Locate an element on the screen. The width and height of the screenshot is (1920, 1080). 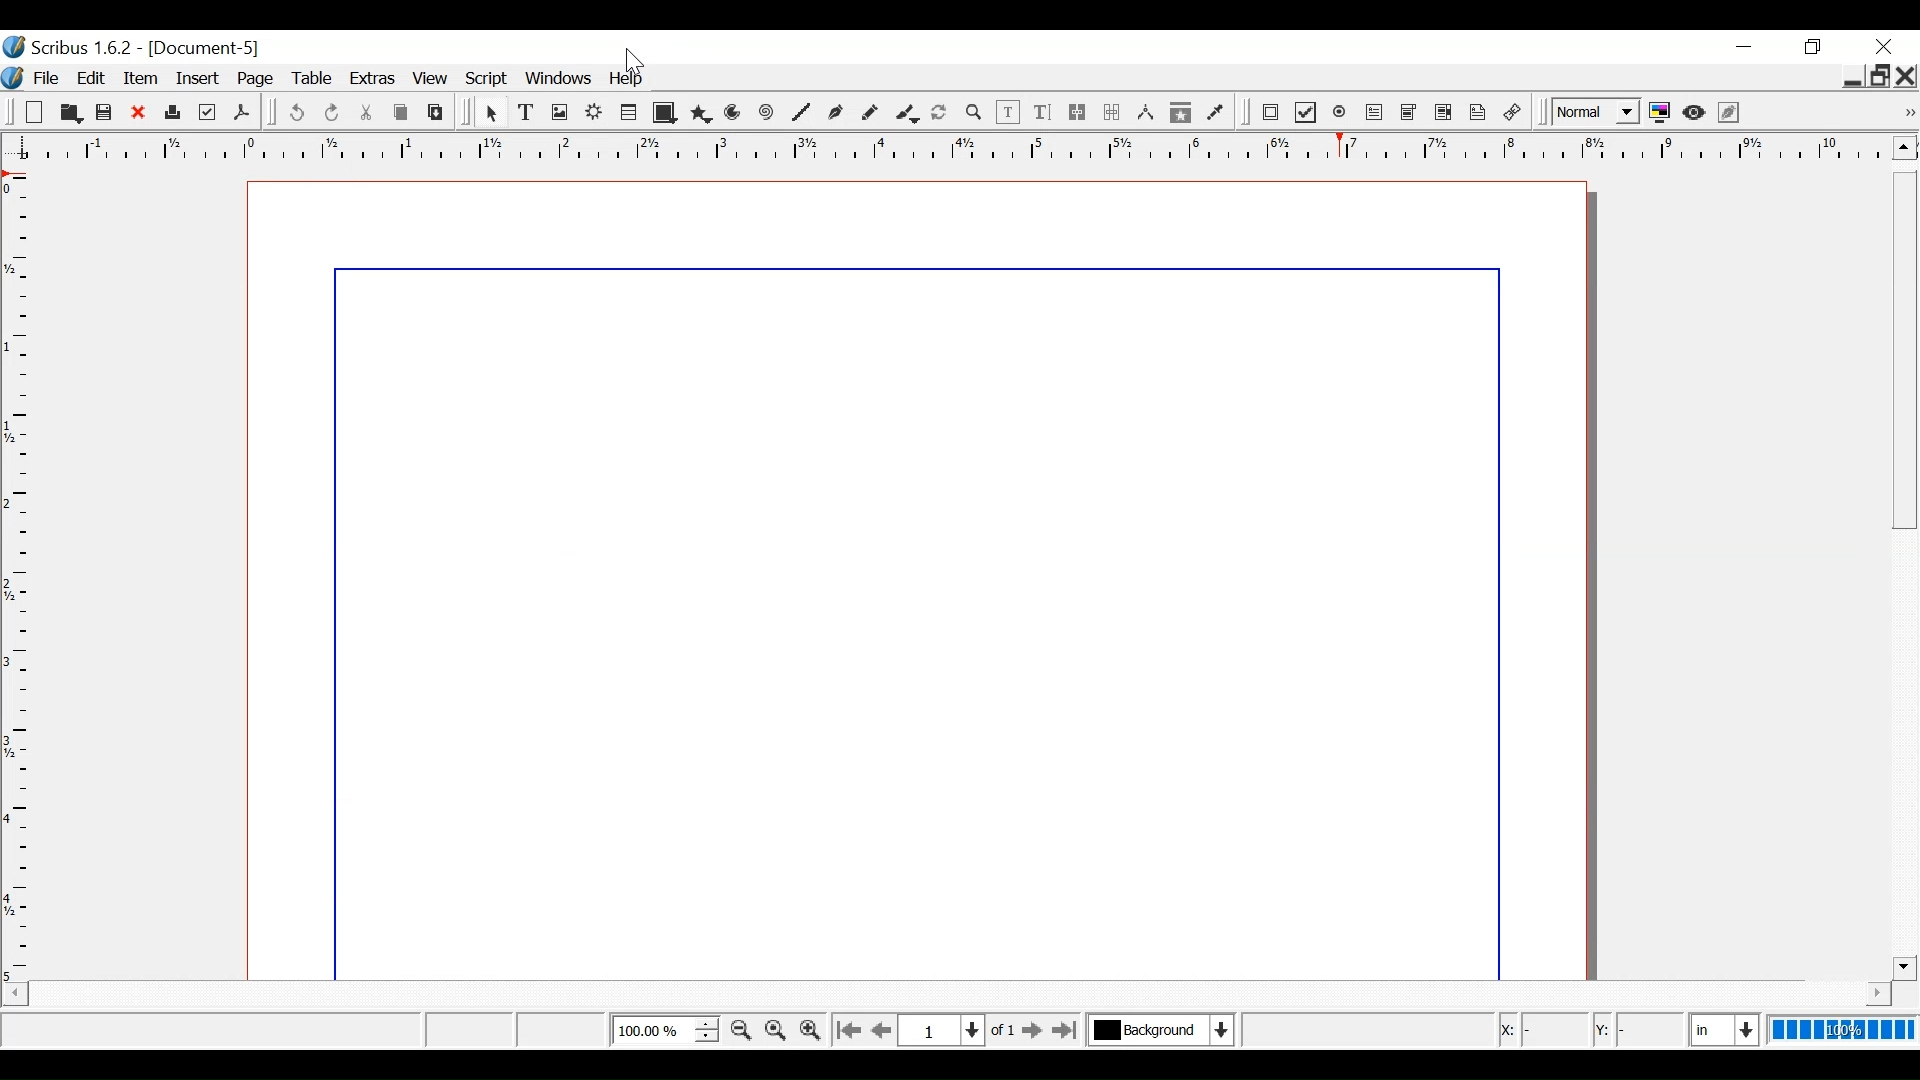
Page is located at coordinates (260, 79).